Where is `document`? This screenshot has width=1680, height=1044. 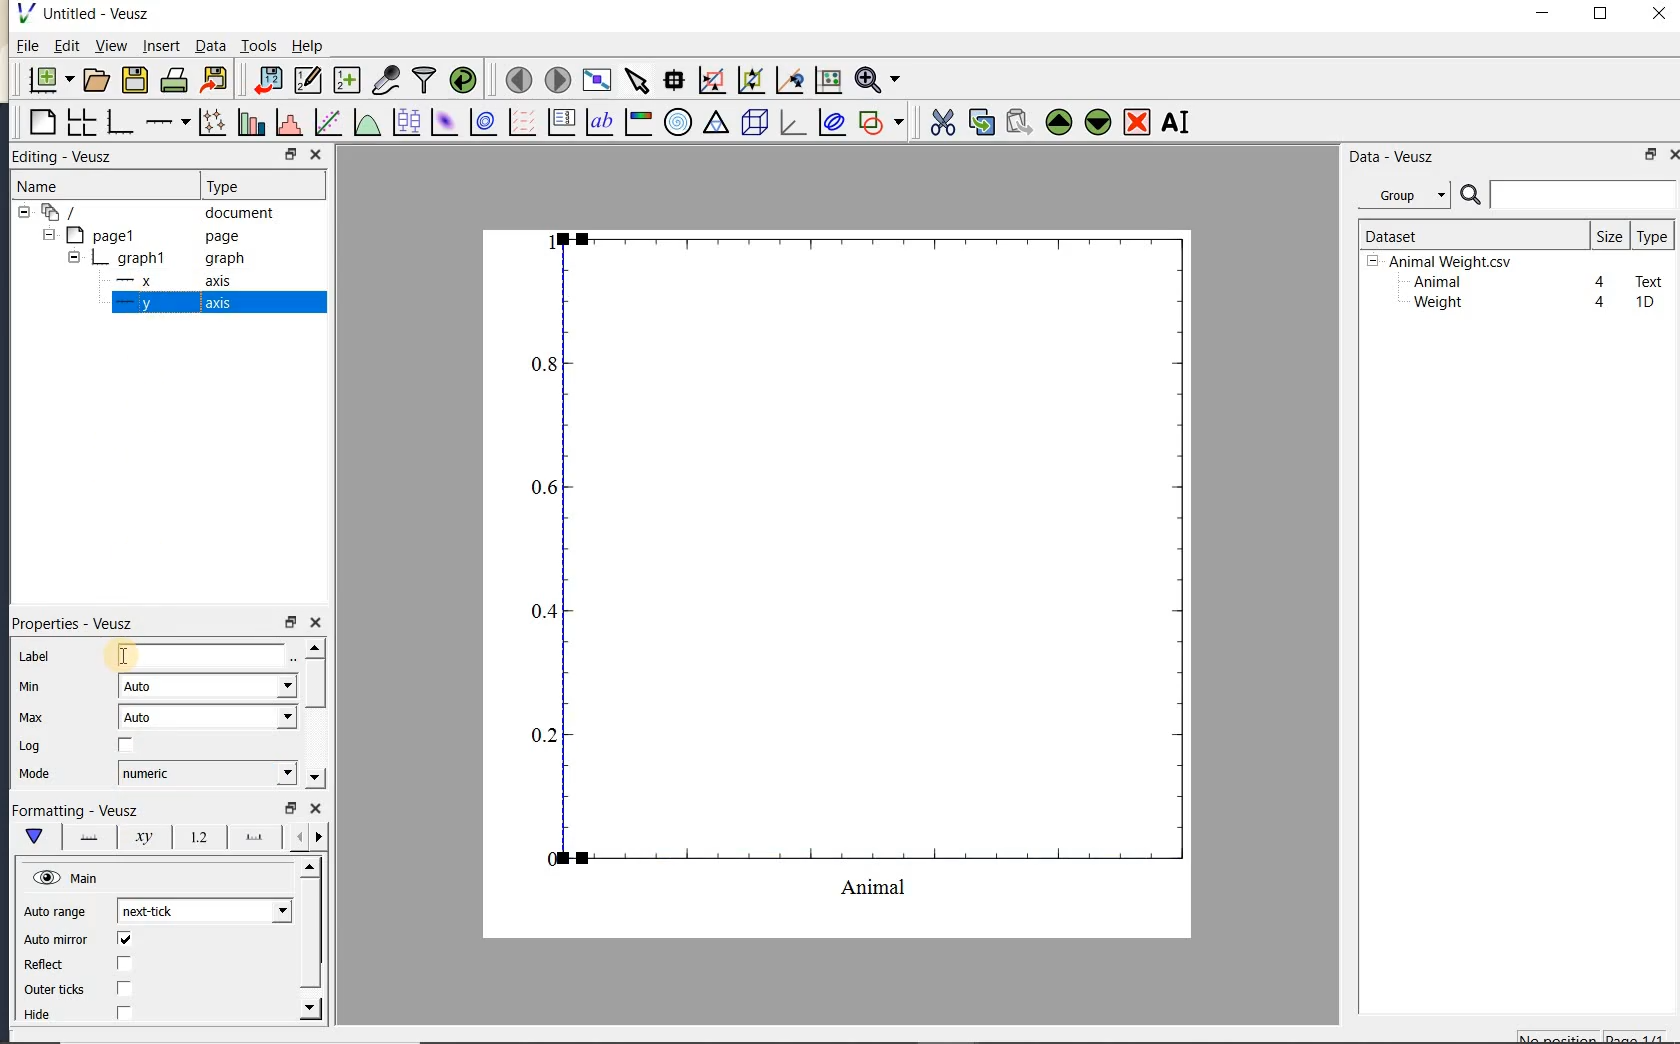
document is located at coordinates (152, 213).